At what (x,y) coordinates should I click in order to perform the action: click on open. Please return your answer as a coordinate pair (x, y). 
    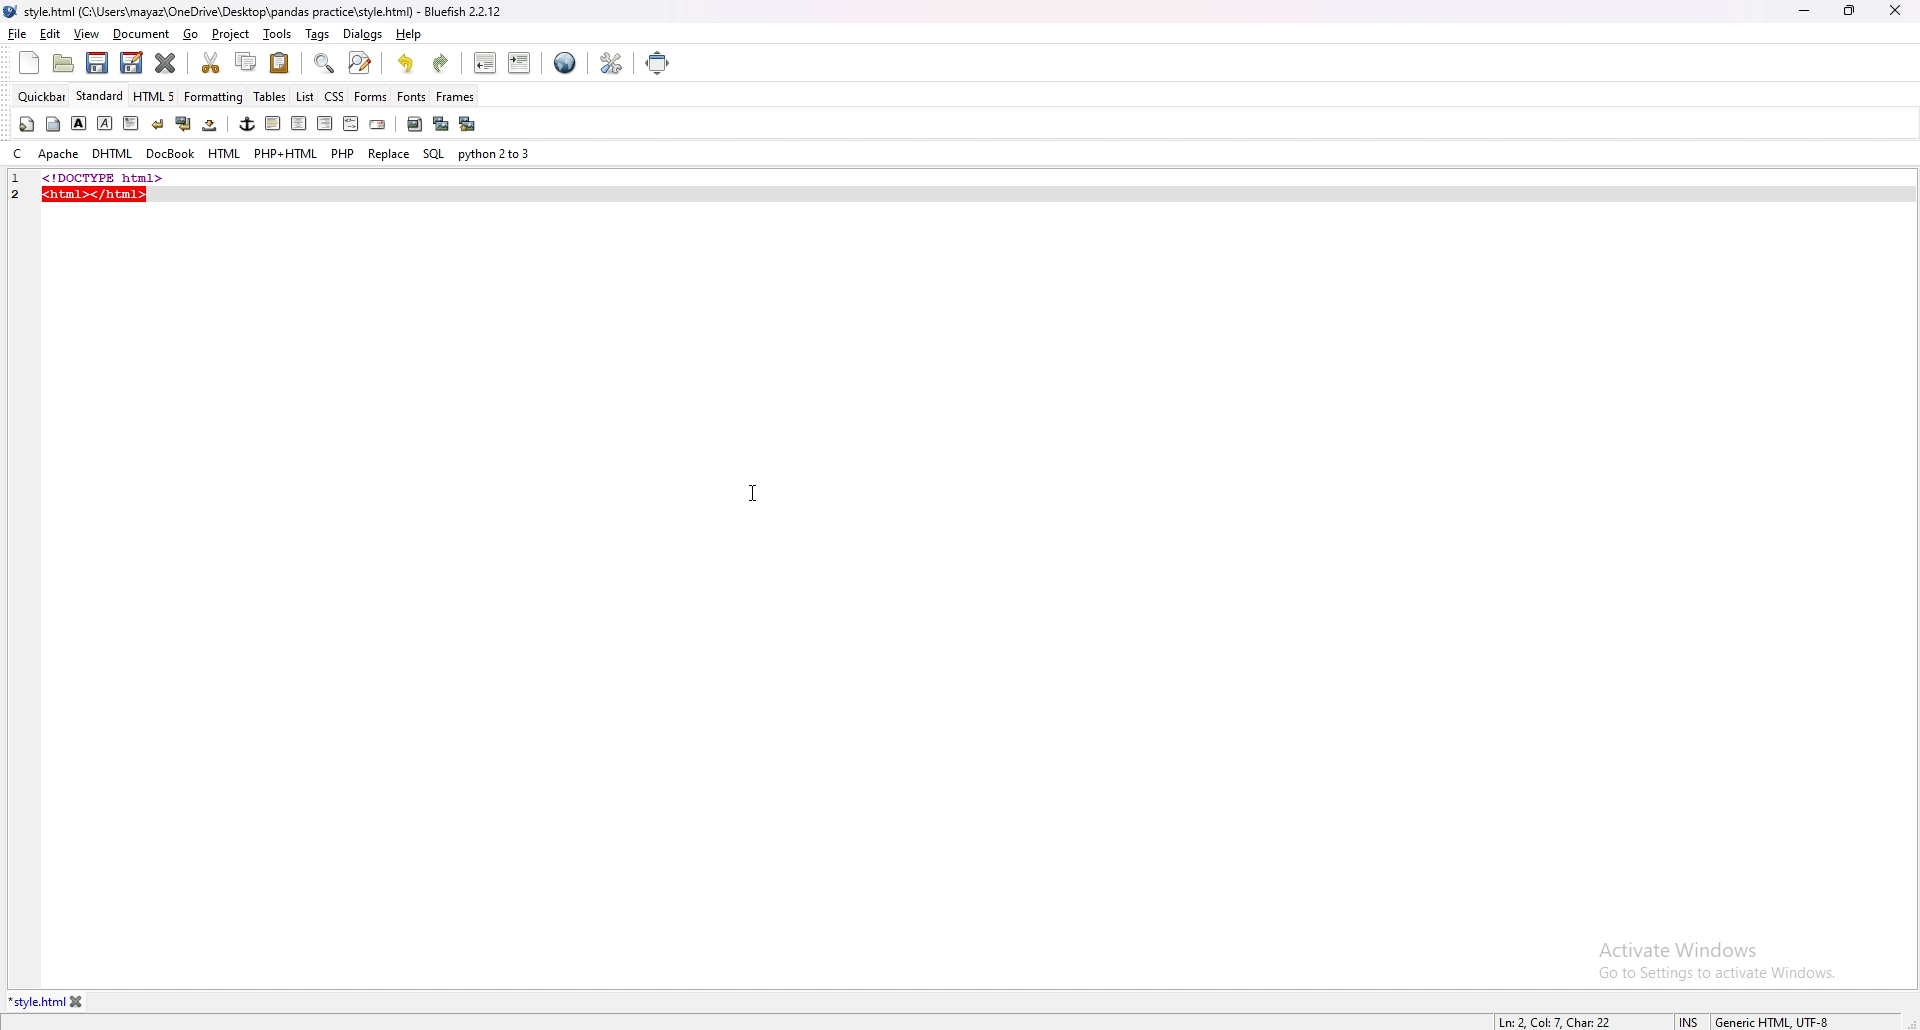
    Looking at the image, I should click on (66, 63).